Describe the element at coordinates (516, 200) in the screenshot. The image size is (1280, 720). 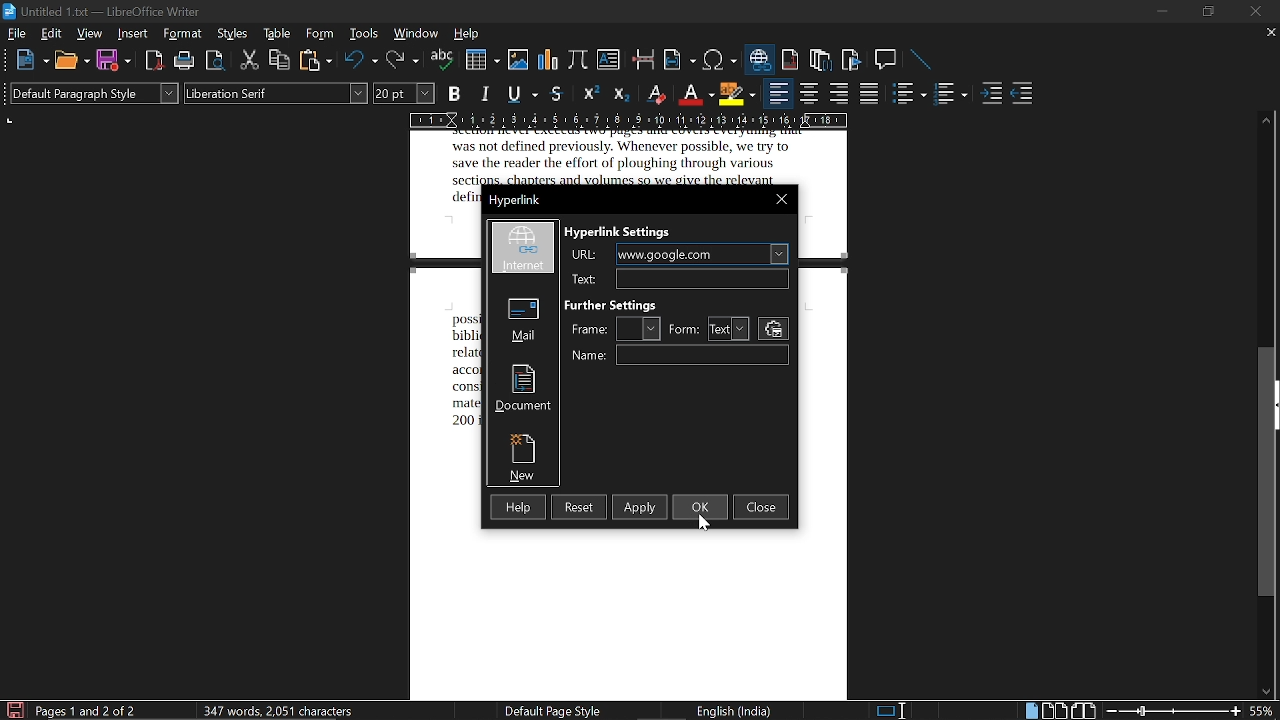
I see `current window` at that location.